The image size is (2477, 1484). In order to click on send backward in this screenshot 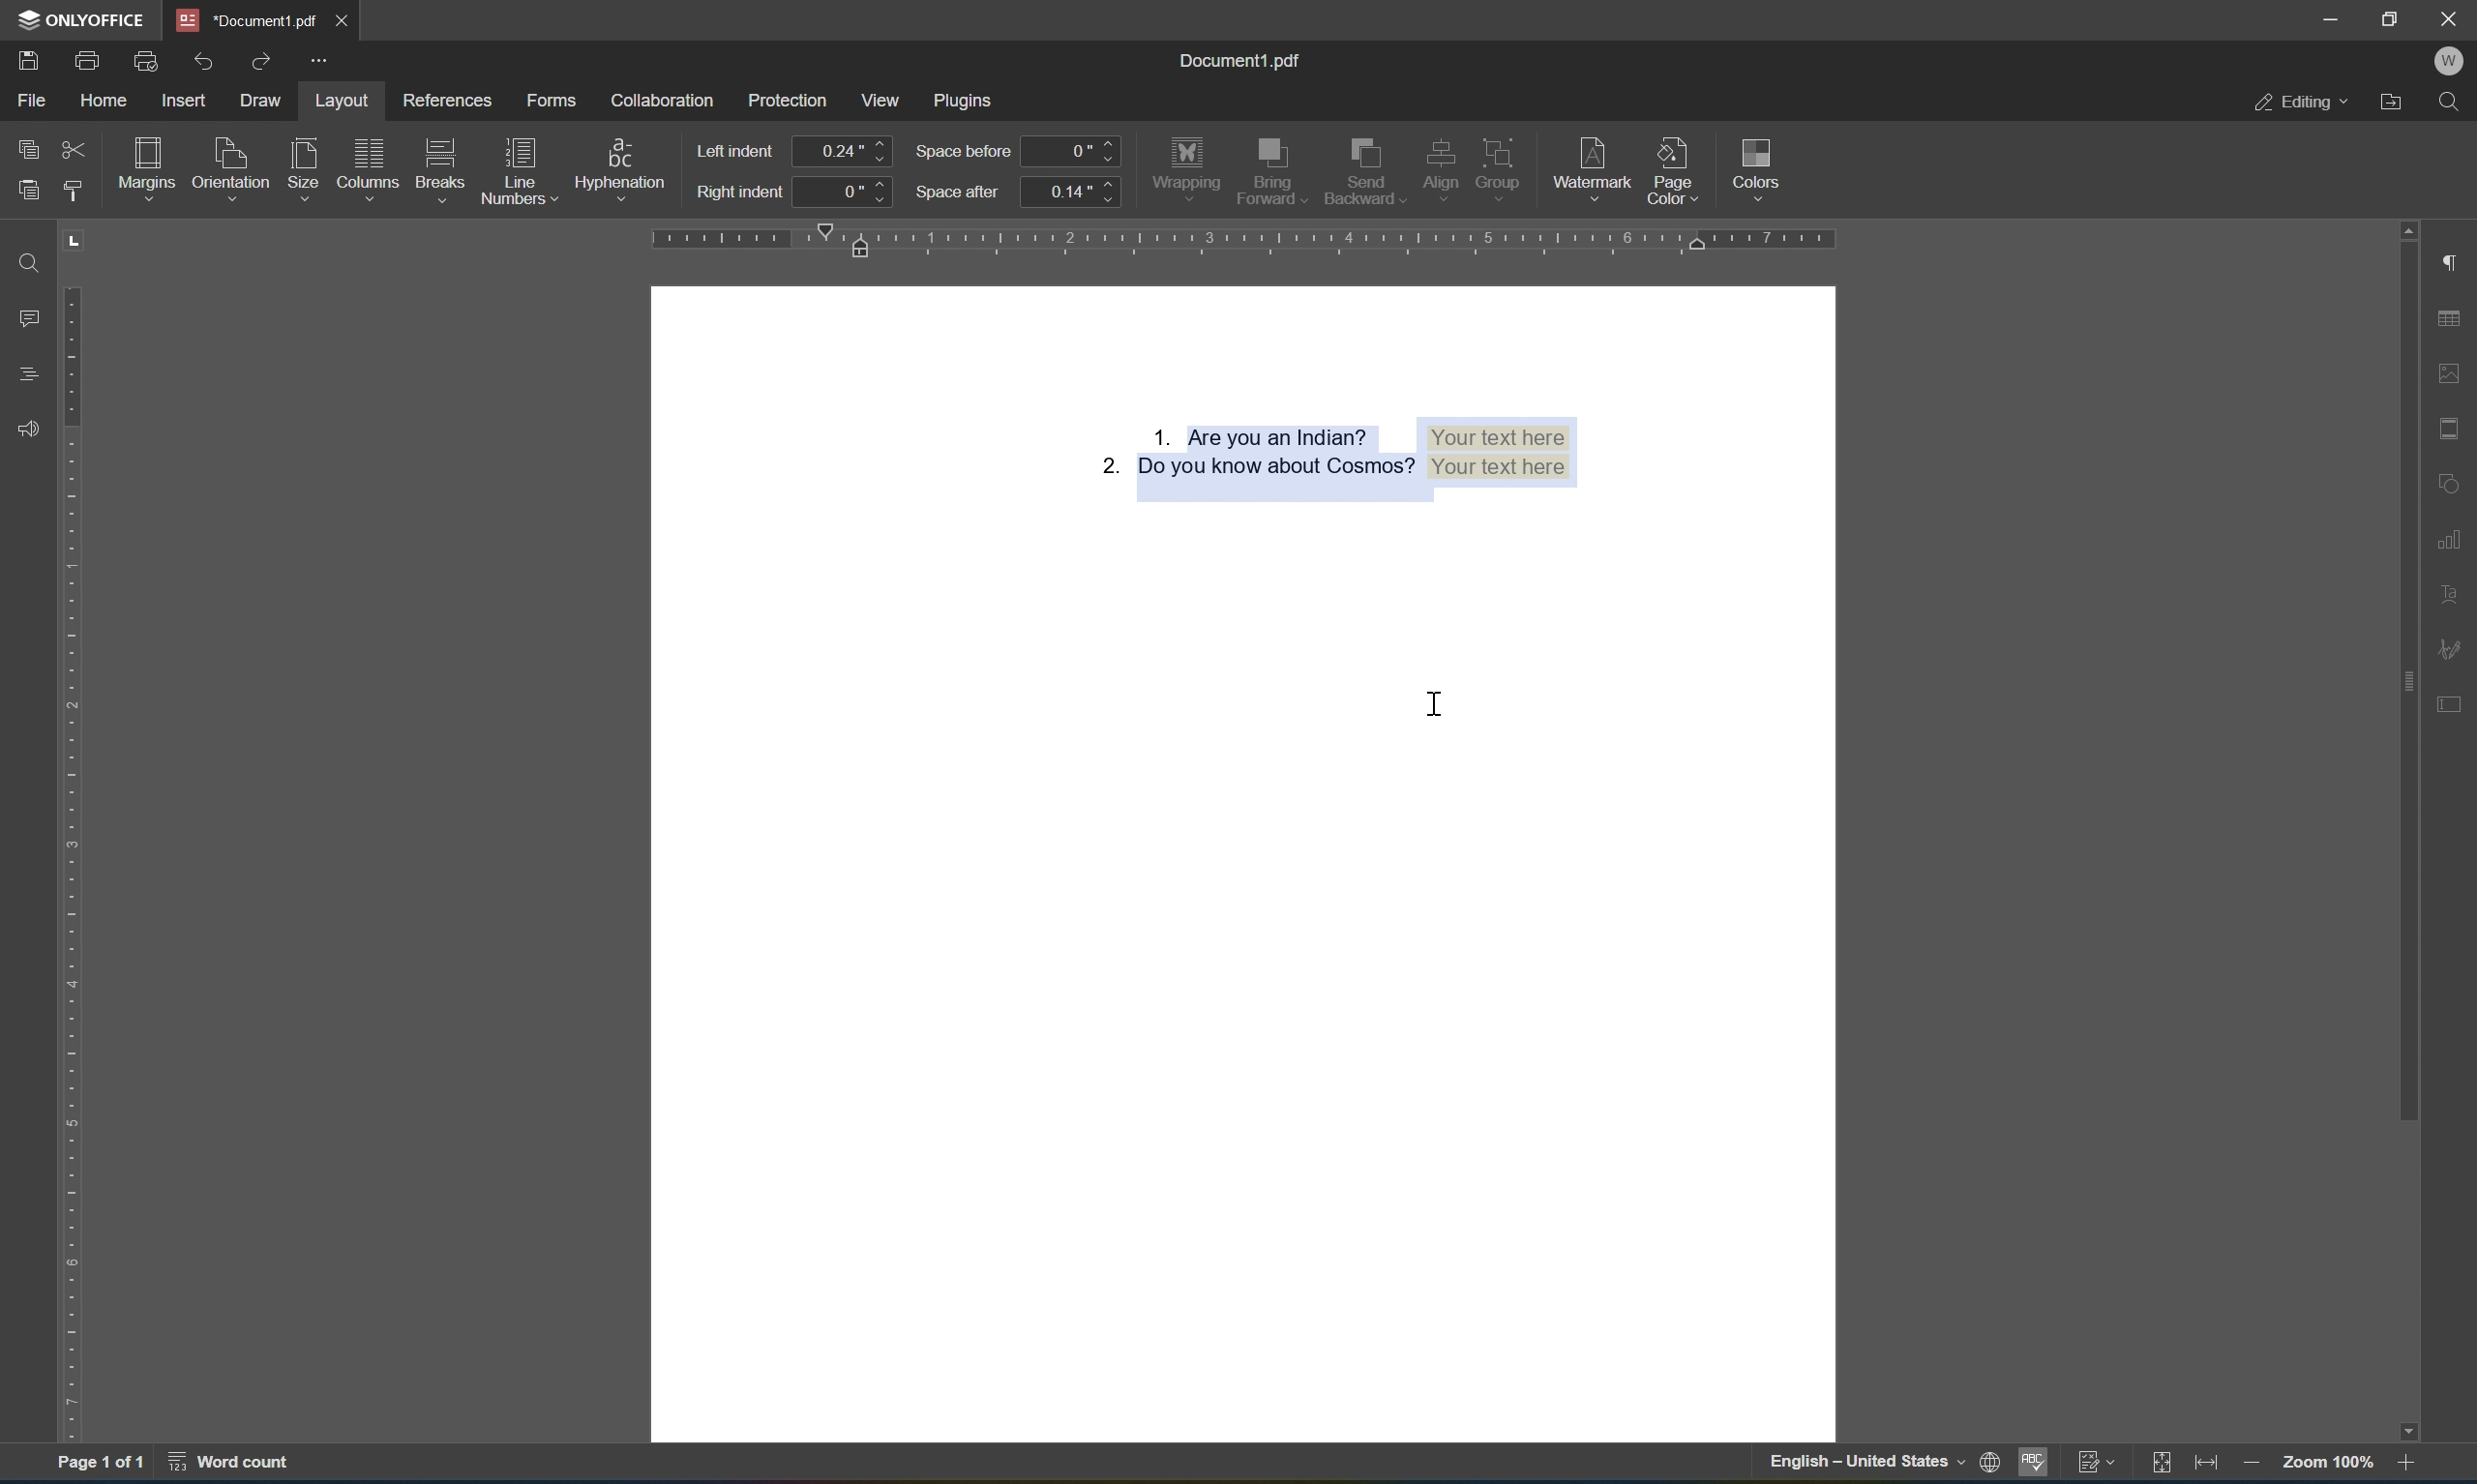, I will do `click(1364, 166)`.